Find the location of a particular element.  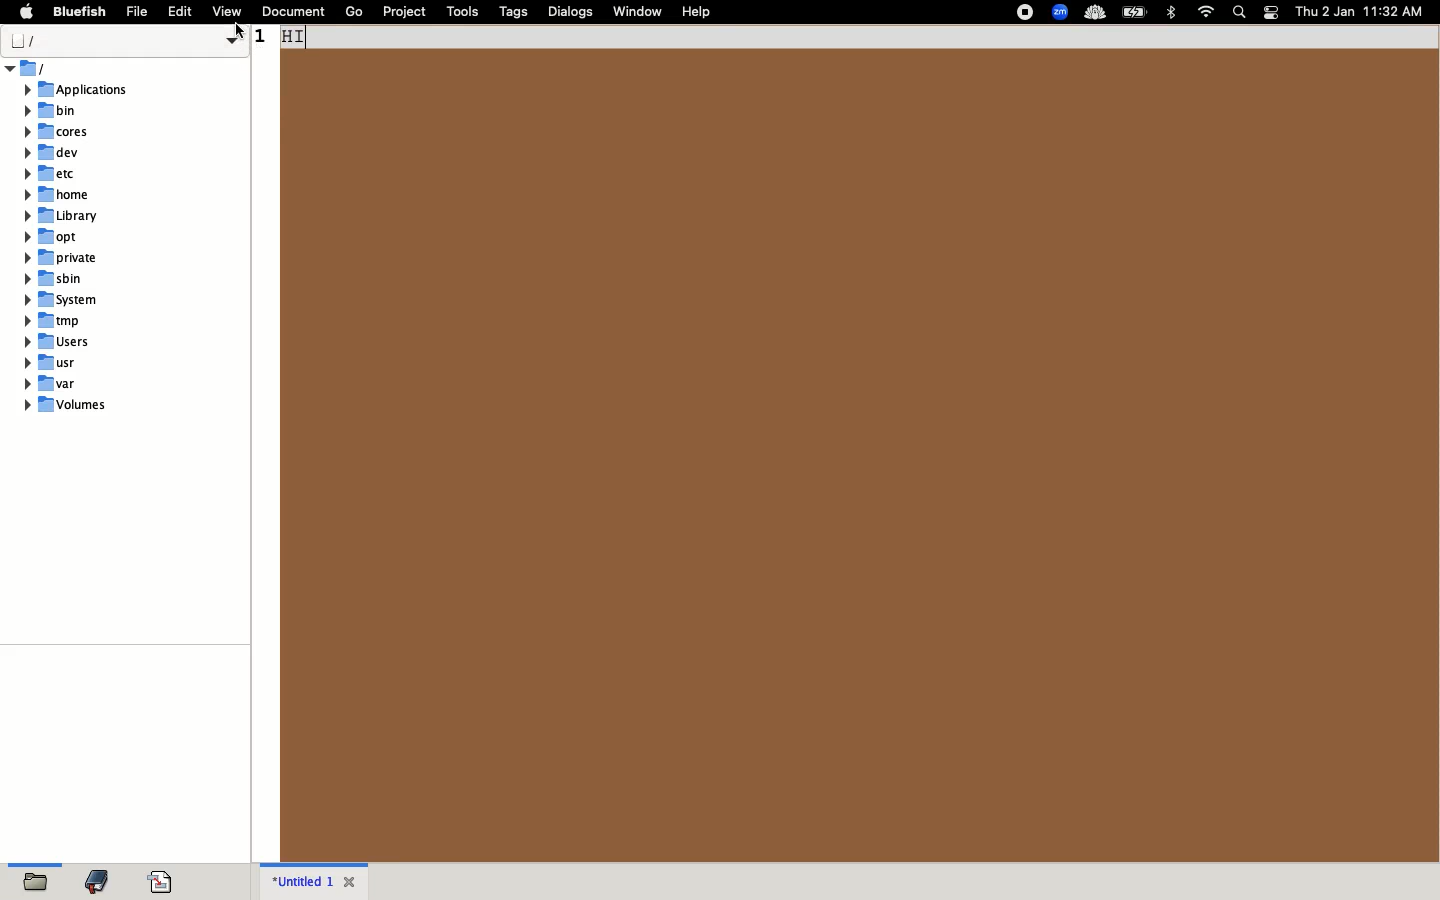

opt is located at coordinates (51, 235).